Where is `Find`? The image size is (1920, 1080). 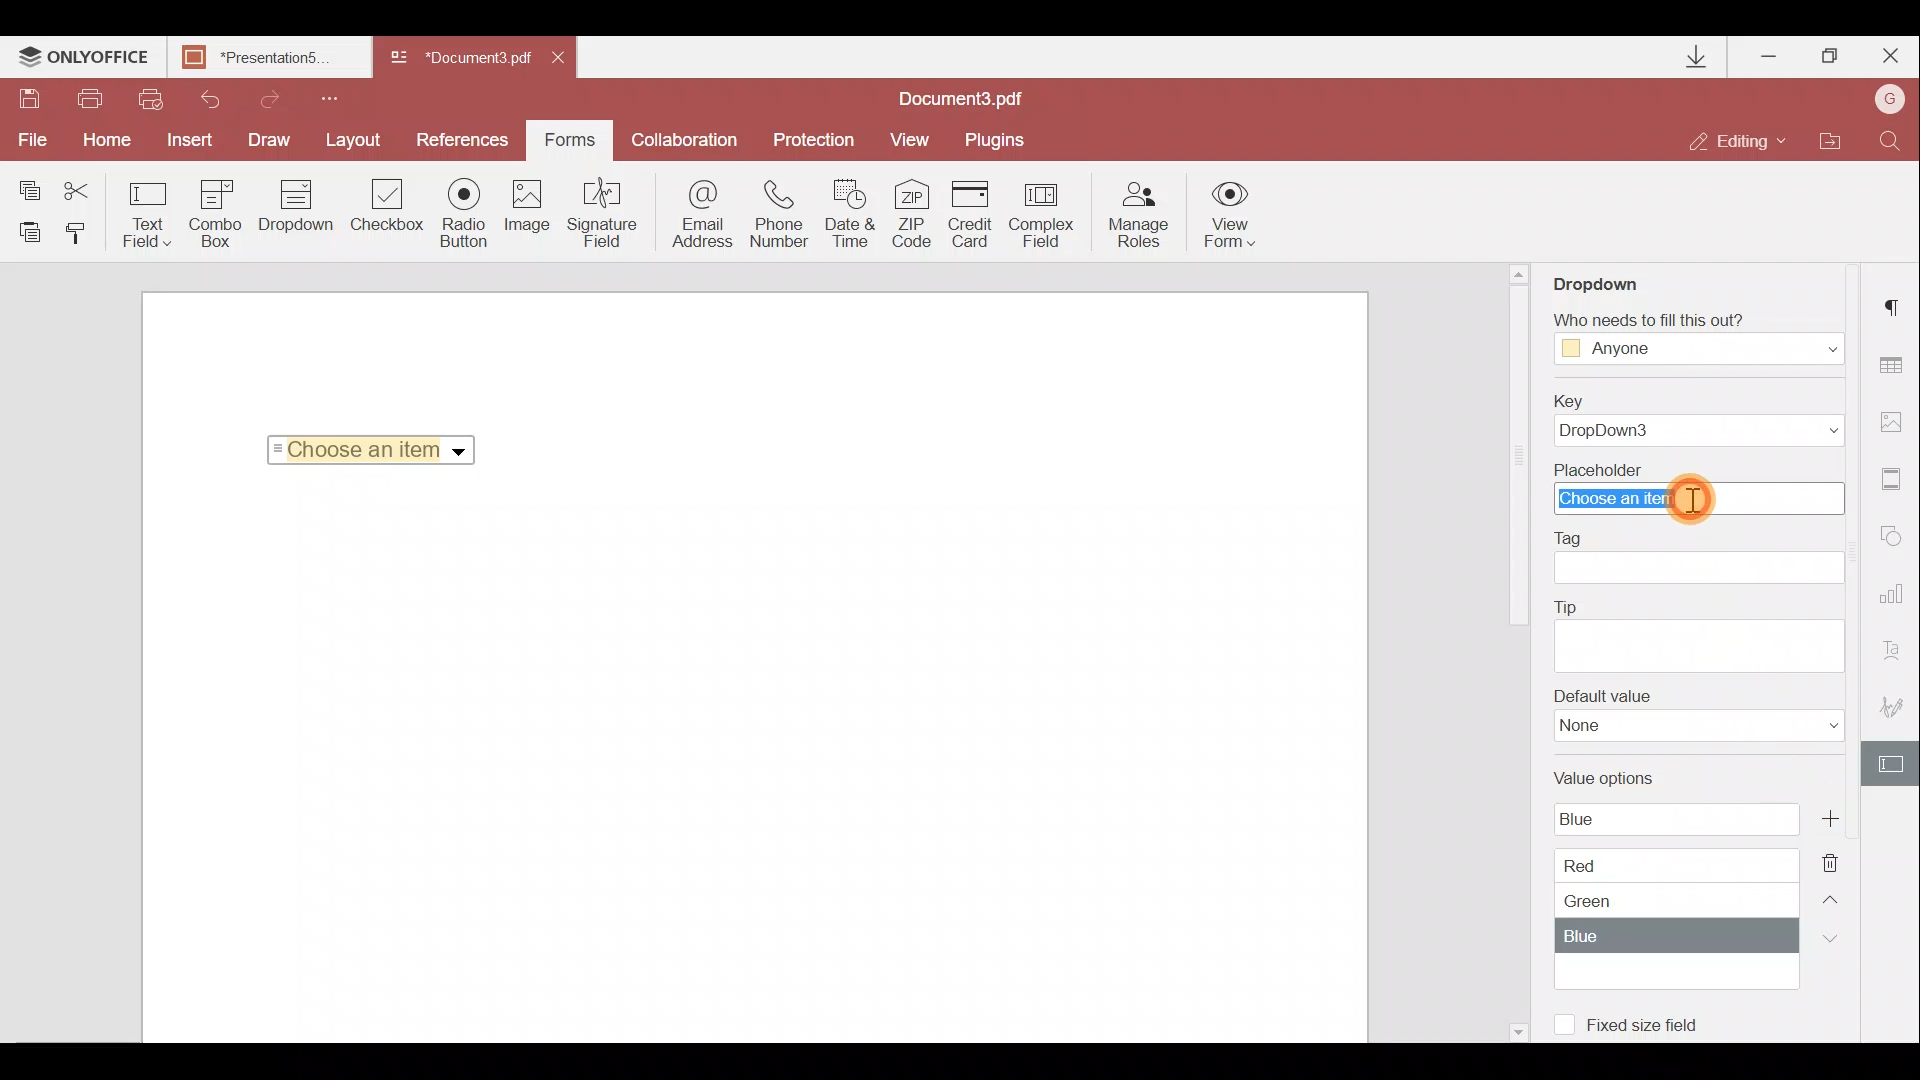
Find is located at coordinates (1894, 140).